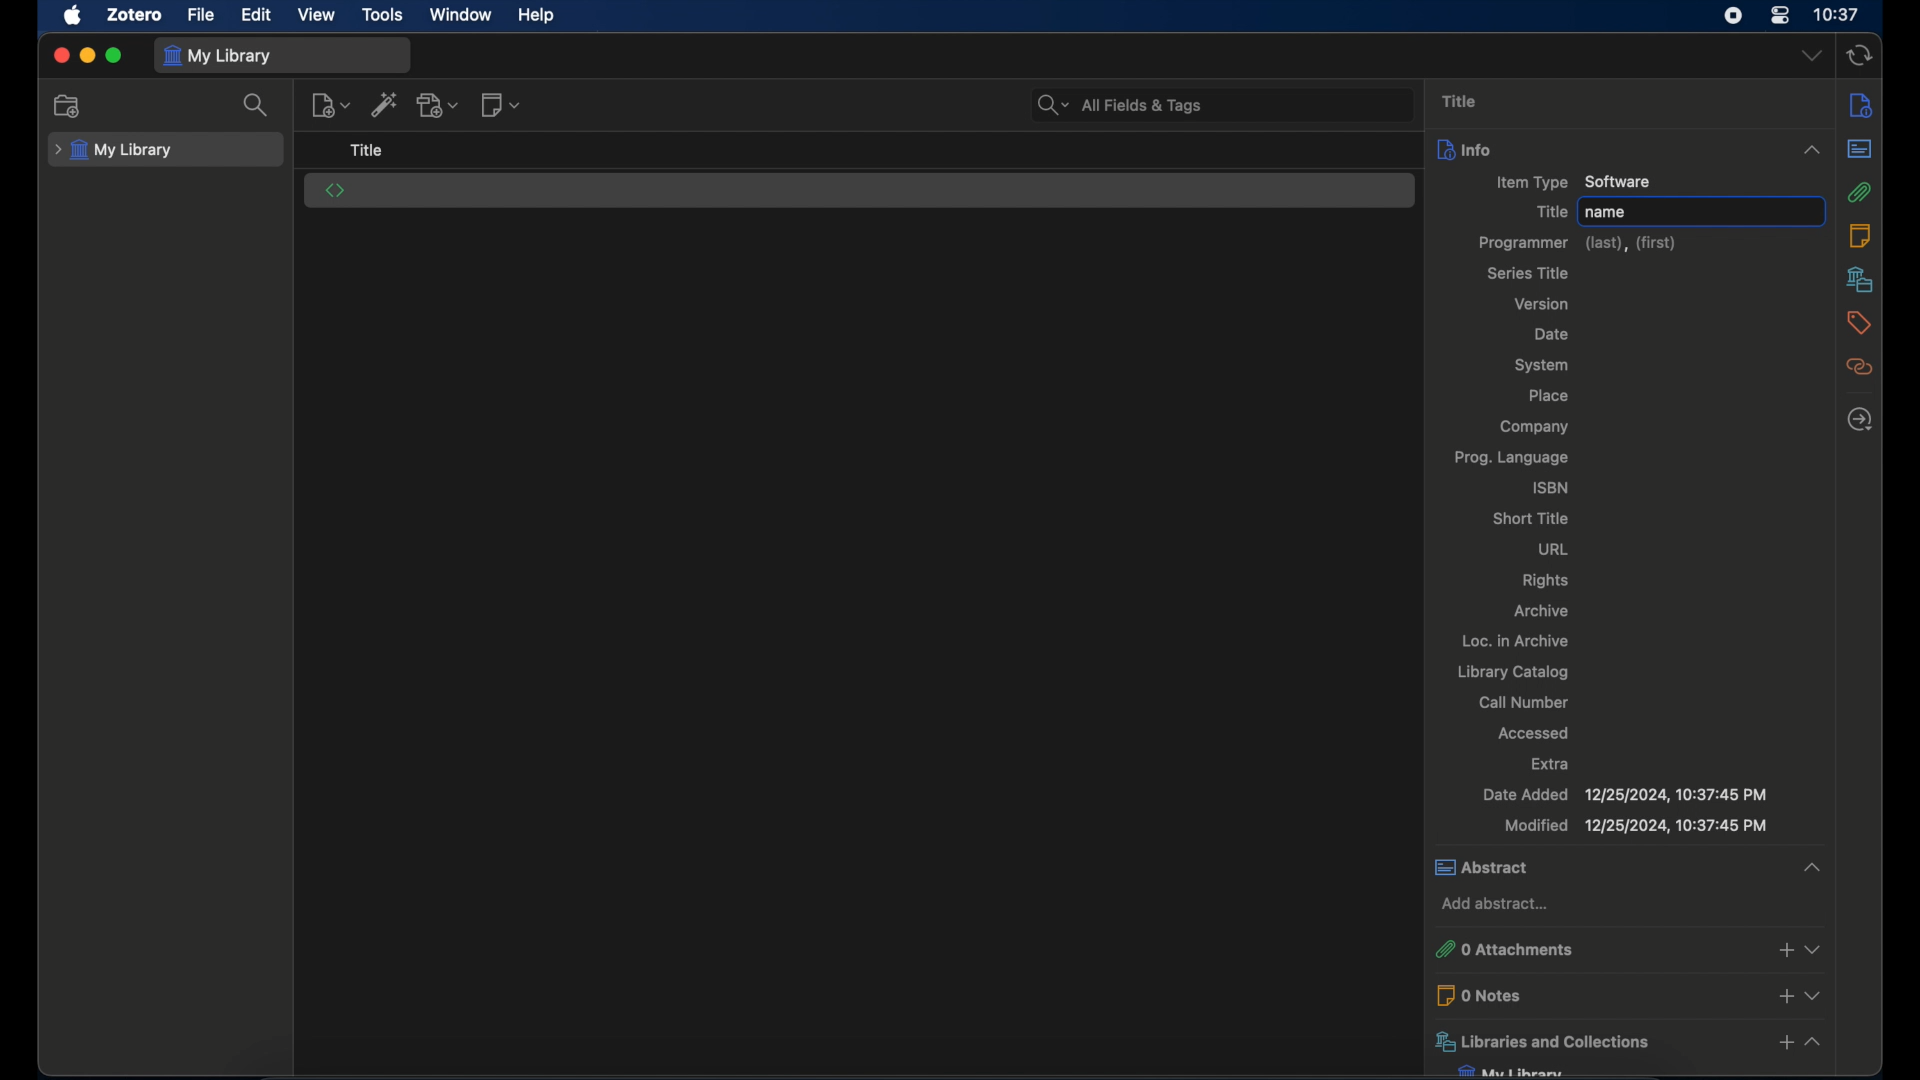  What do you see at coordinates (318, 16) in the screenshot?
I see `view` at bounding box center [318, 16].